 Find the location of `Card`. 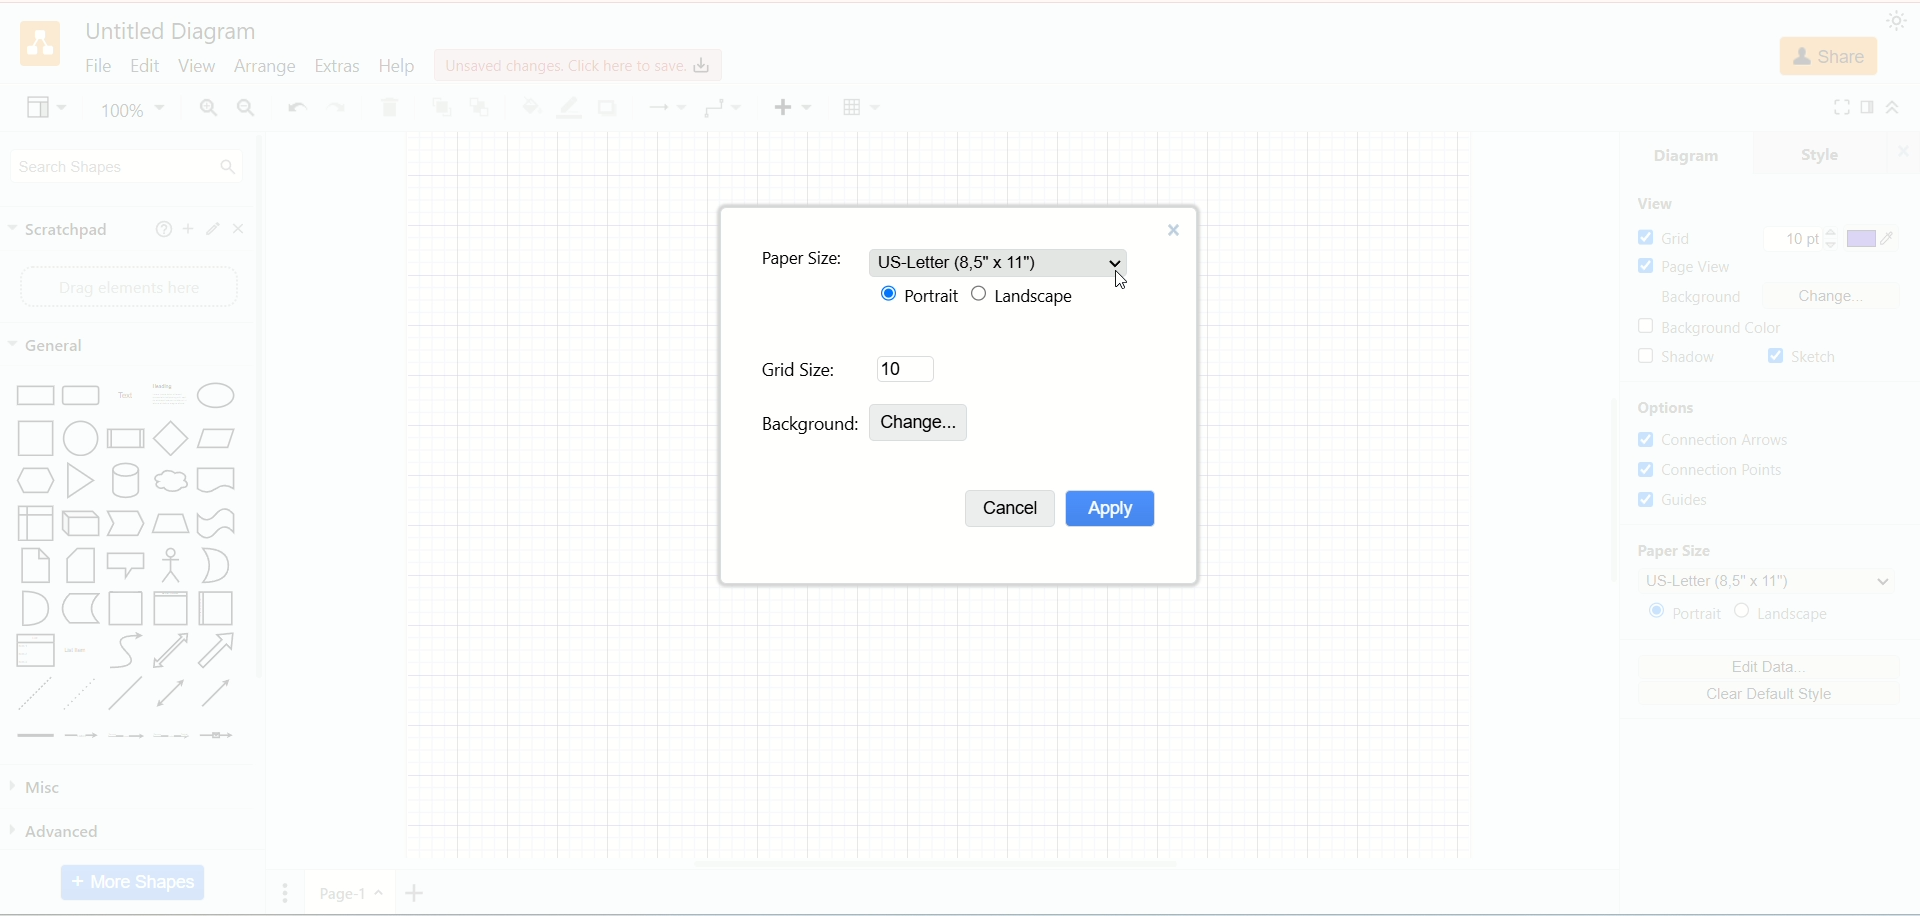

Card is located at coordinates (82, 568).